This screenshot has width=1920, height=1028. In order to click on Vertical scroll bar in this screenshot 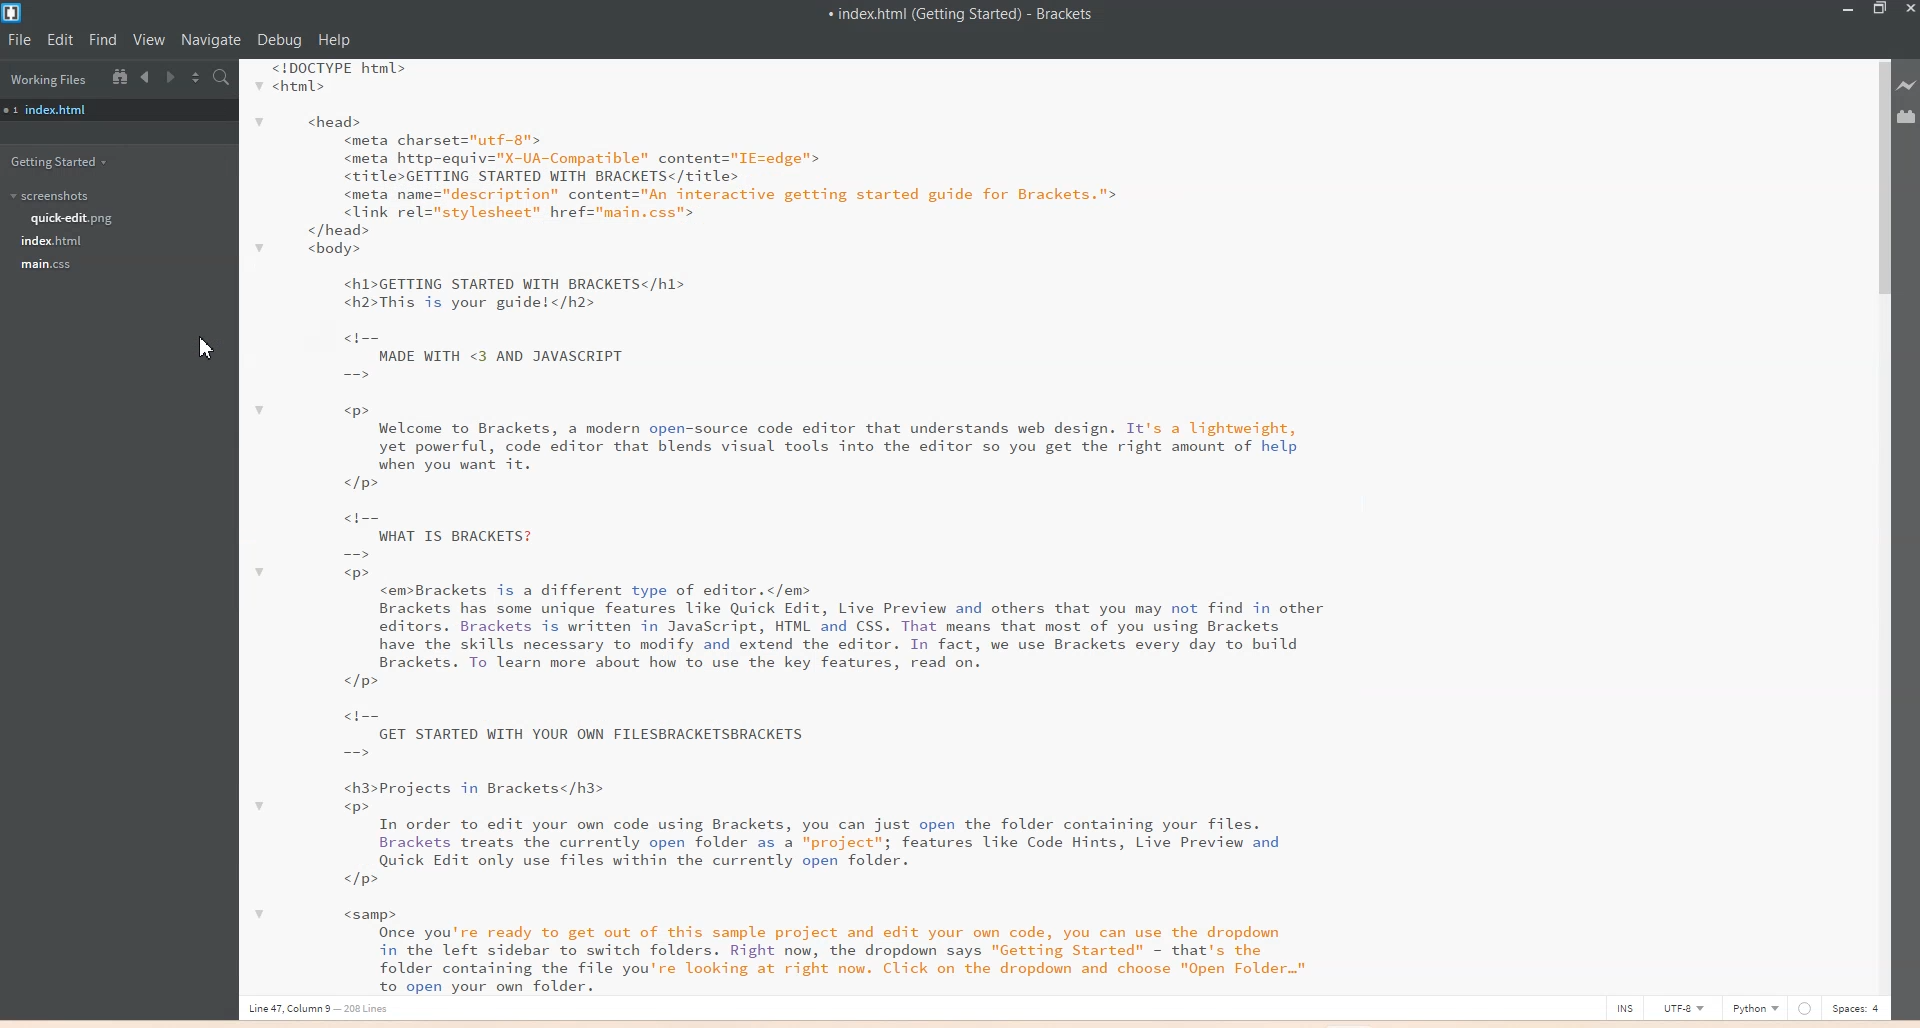, I will do `click(1879, 526)`.